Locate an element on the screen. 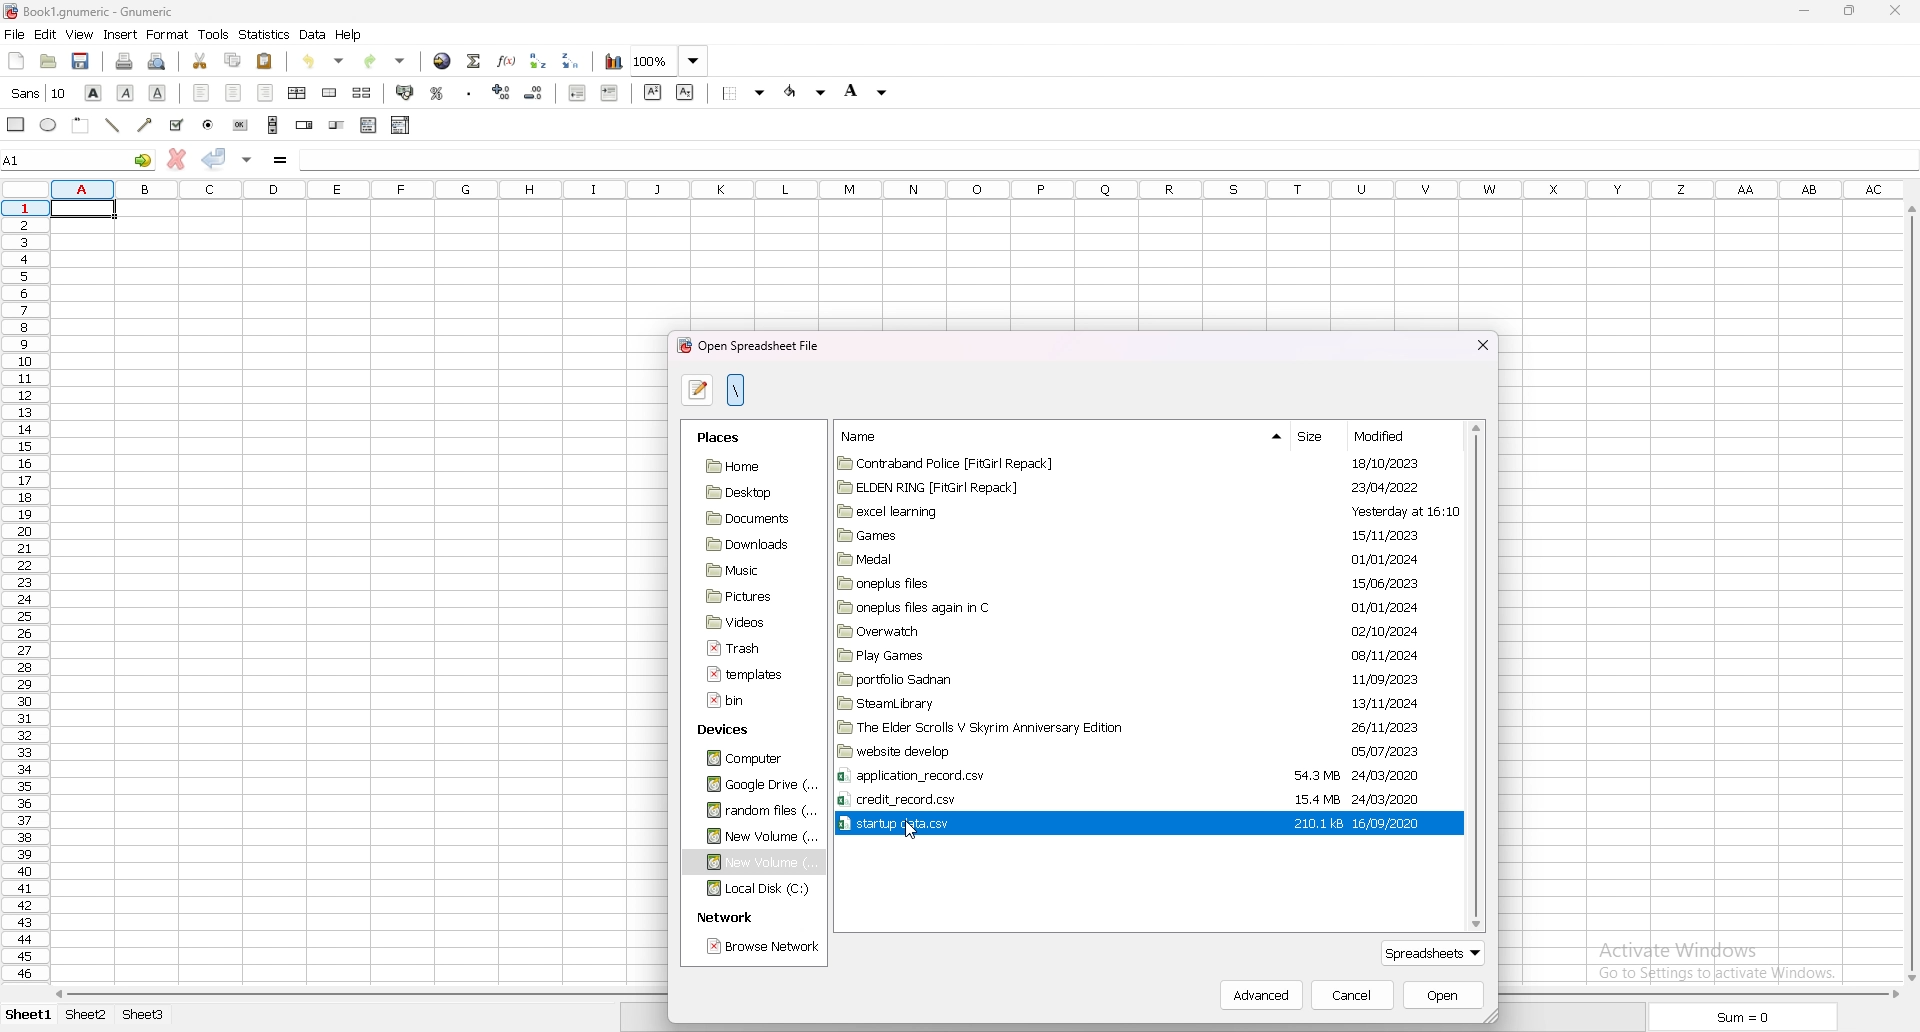 Image resolution: width=1920 pixels, height=1032 pixels. places is located at coordinates (728, 436).